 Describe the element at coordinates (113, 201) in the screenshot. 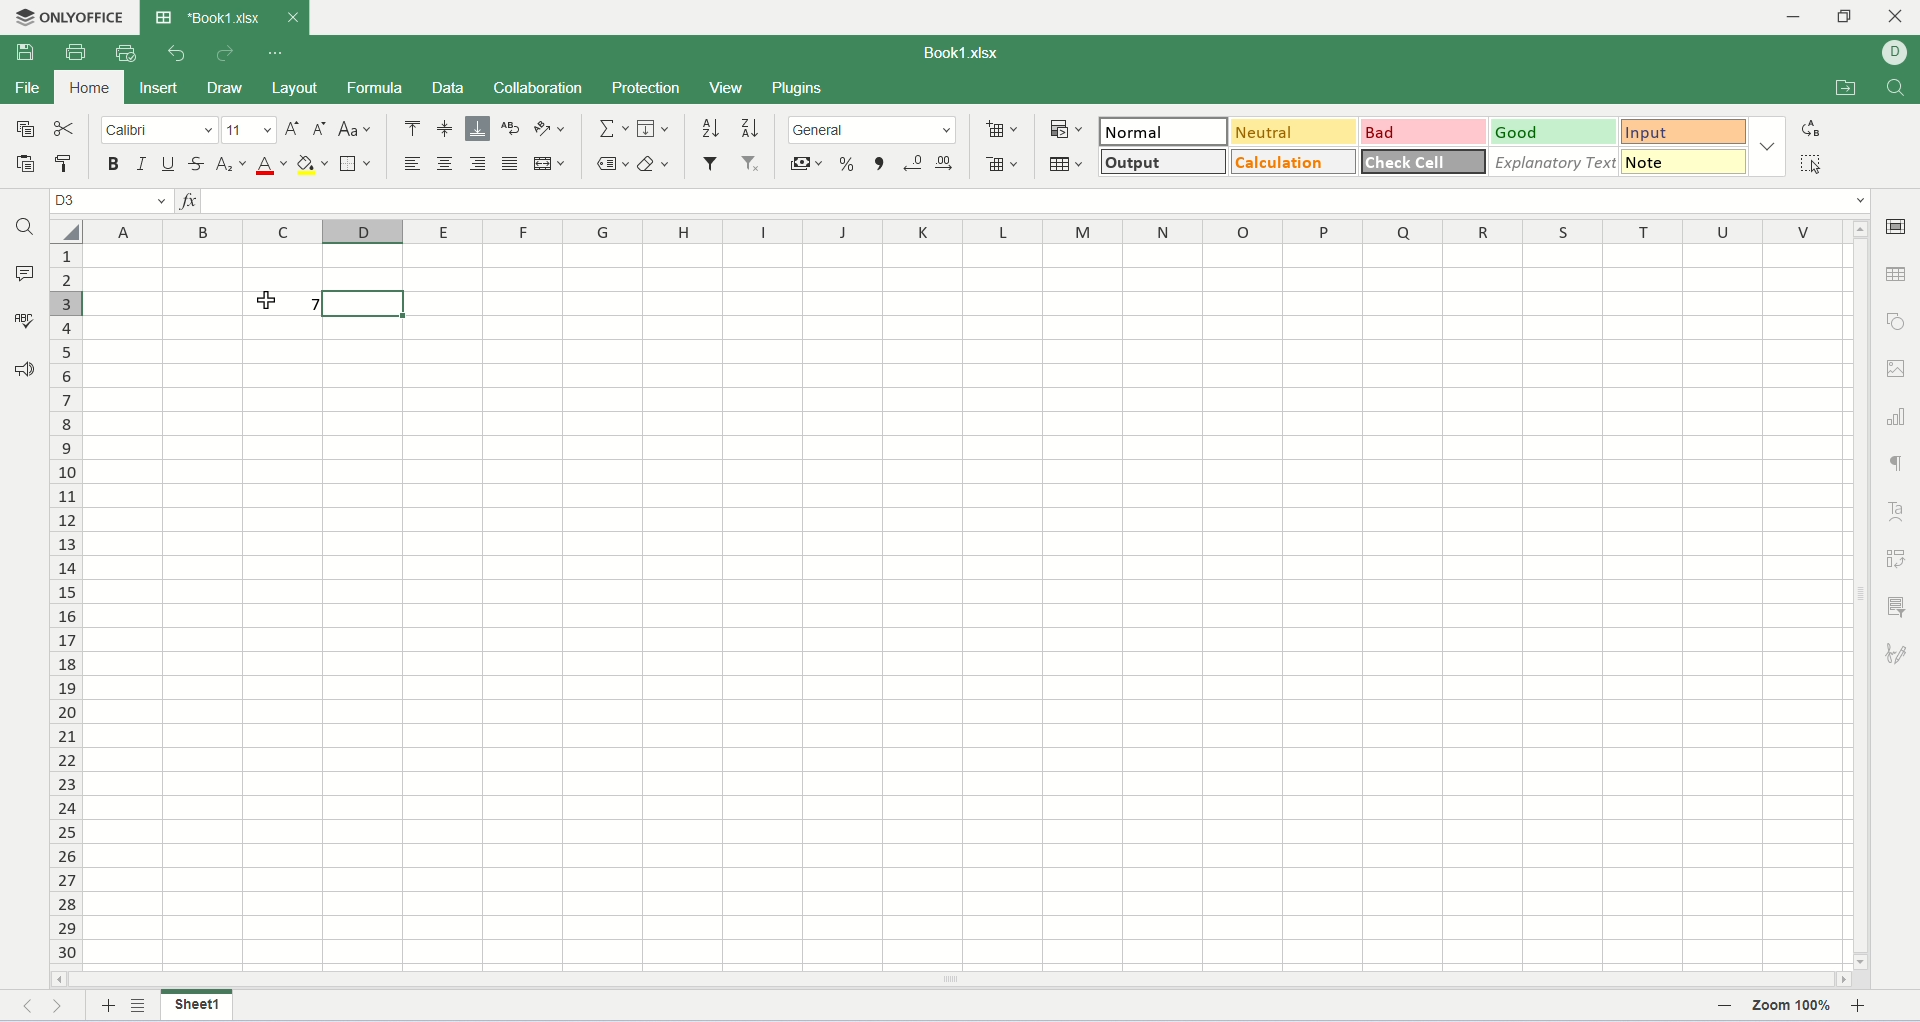

I see `cell name` at that location.